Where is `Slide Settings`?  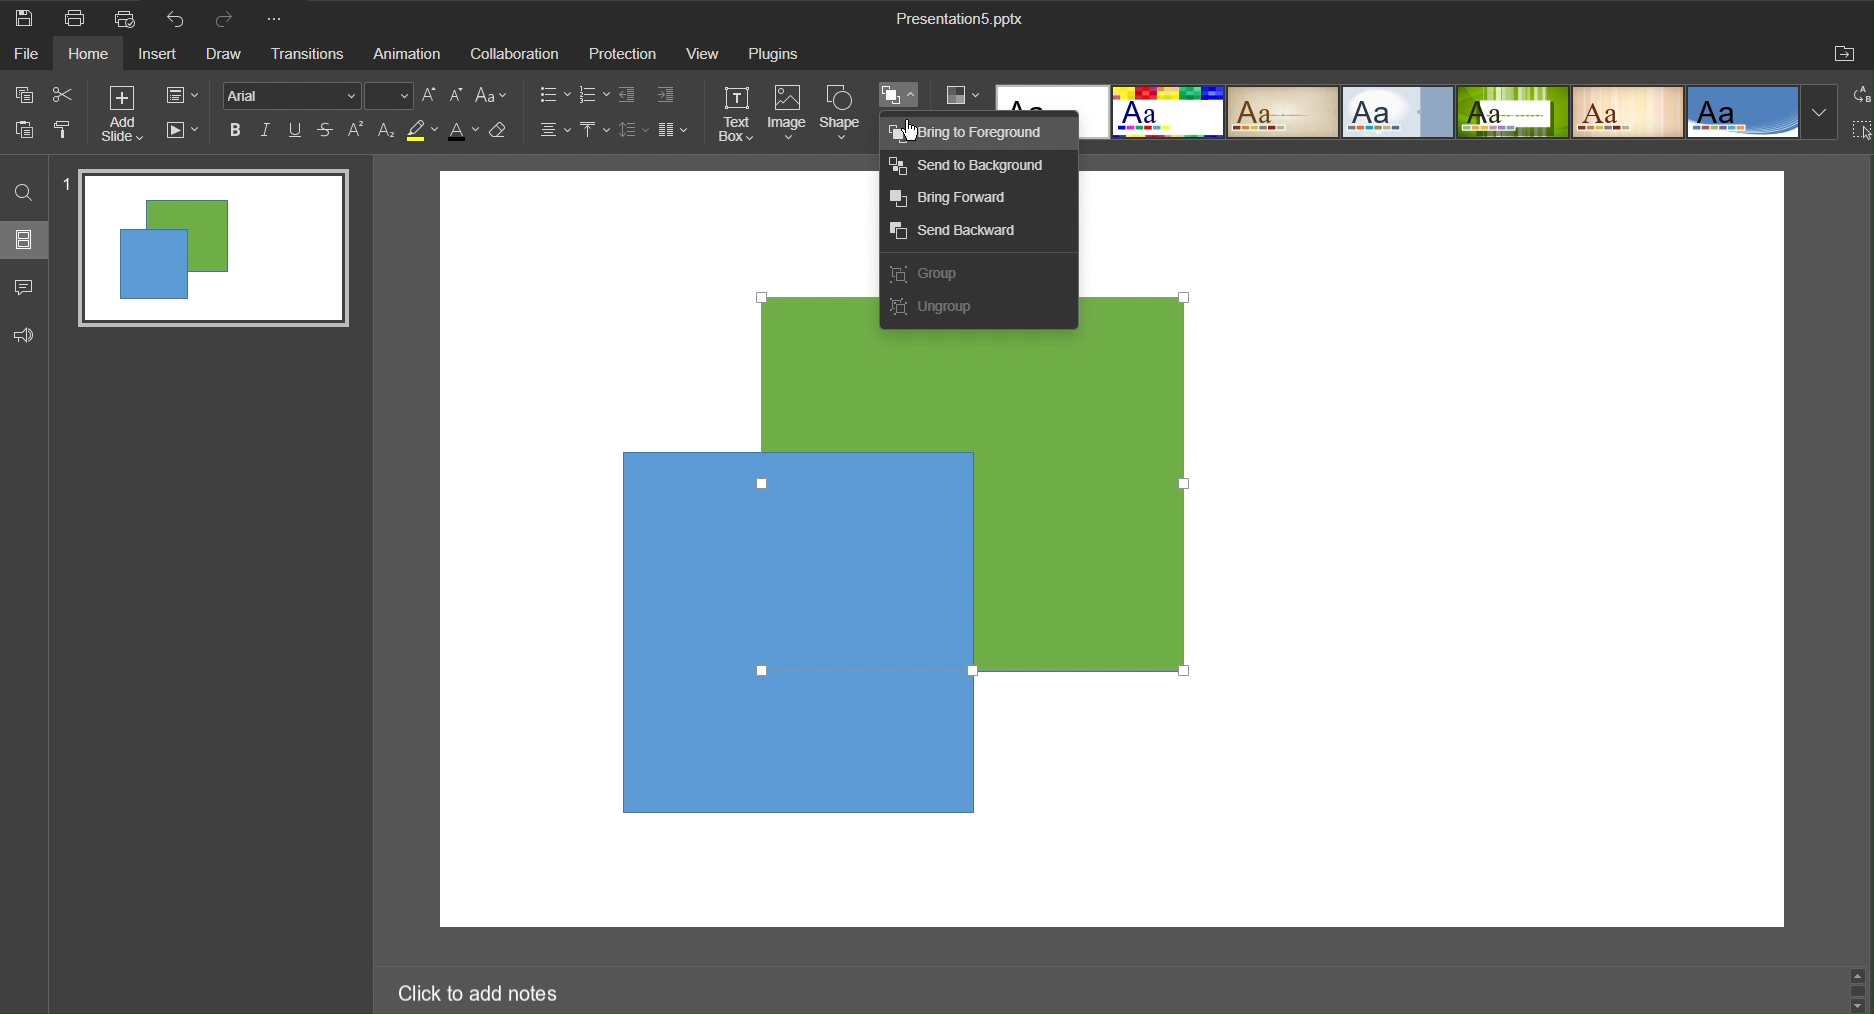
Slide Settings is located at coordinates (181, 97).